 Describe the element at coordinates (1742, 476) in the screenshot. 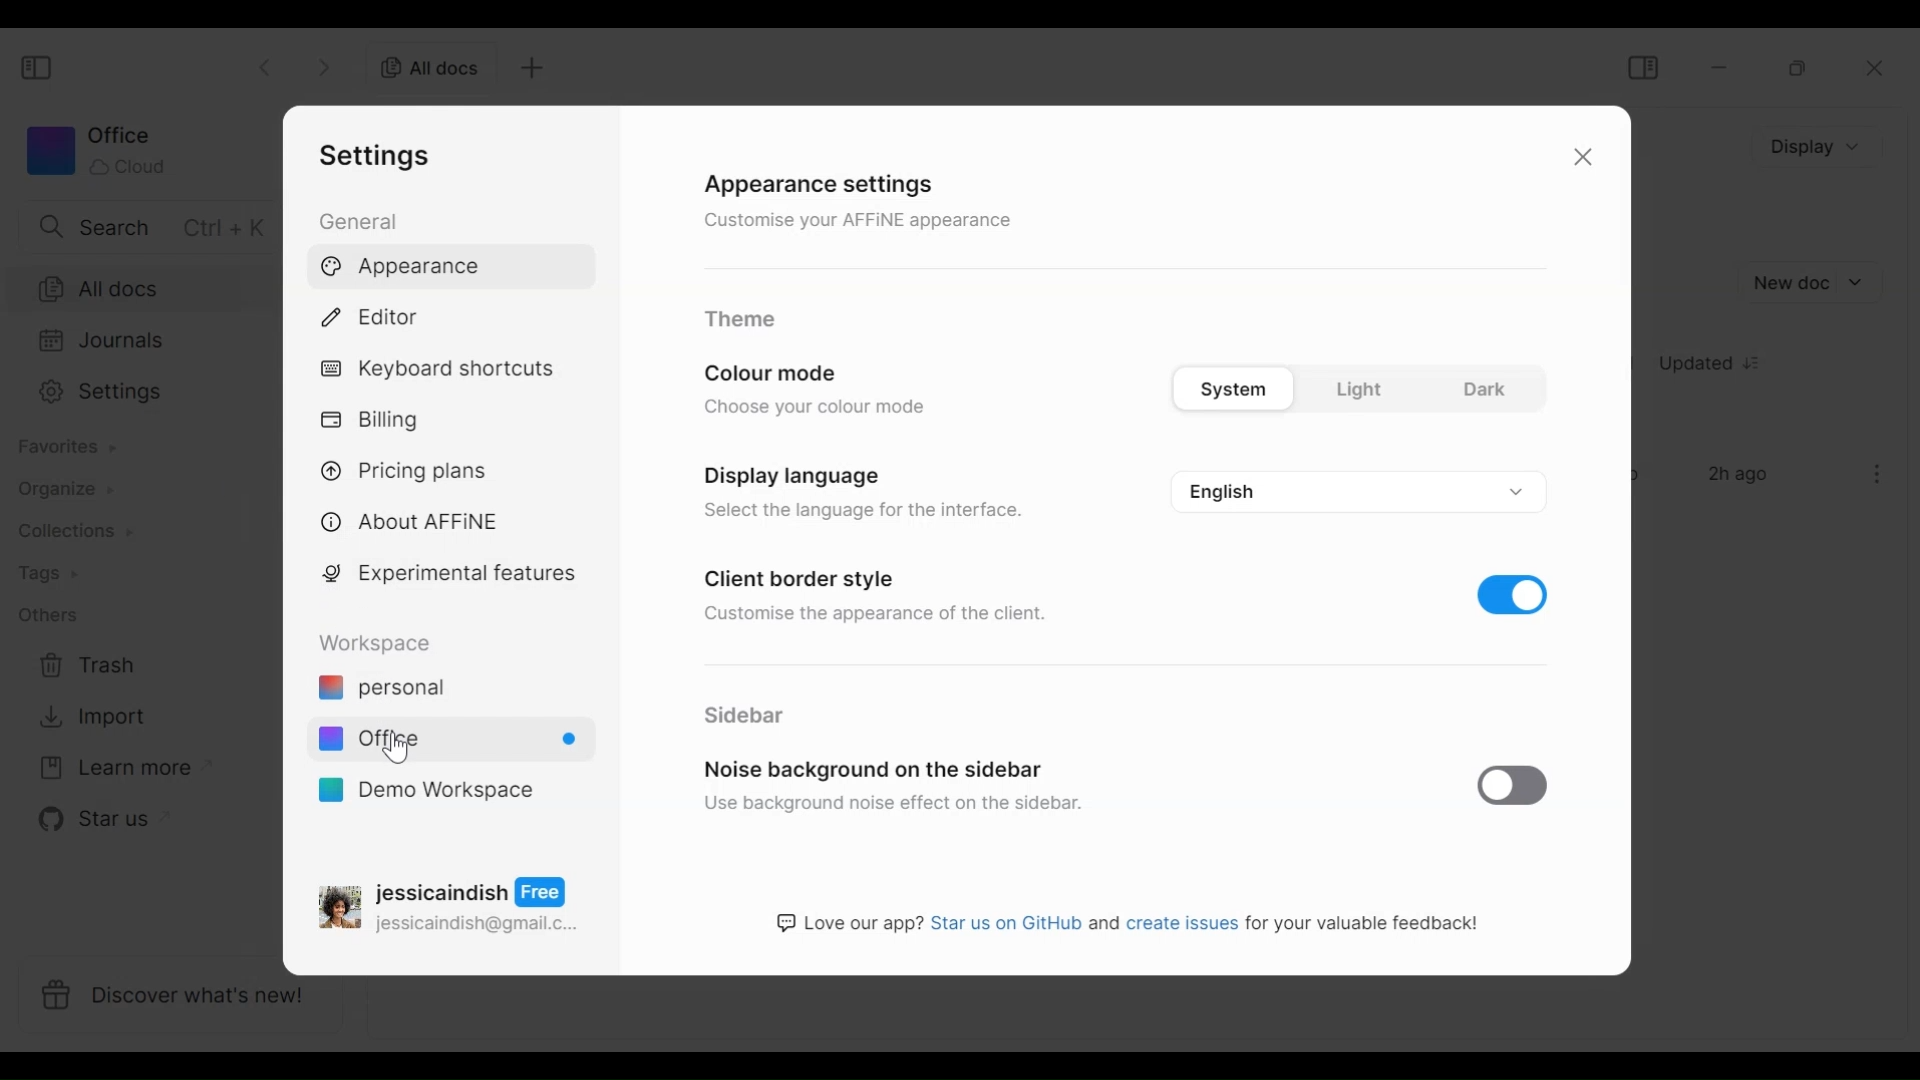

I see `2h ago` at that location.